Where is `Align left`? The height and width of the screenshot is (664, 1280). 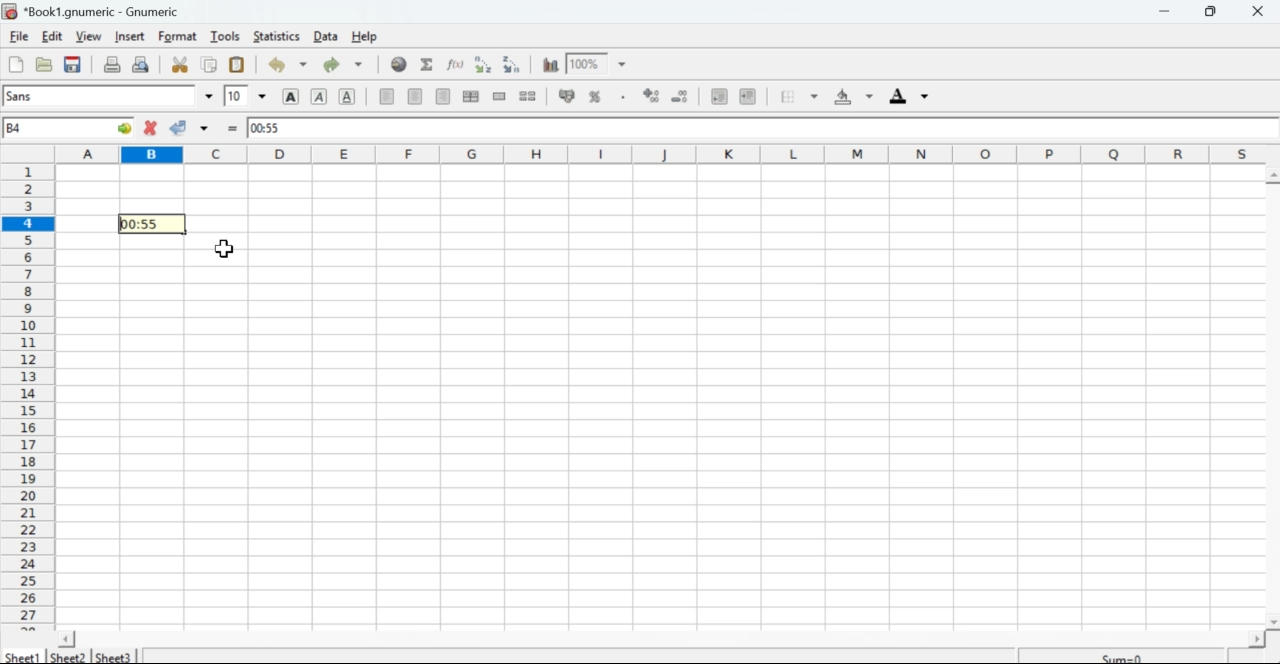
Align left is located at coordinates (387, 97).